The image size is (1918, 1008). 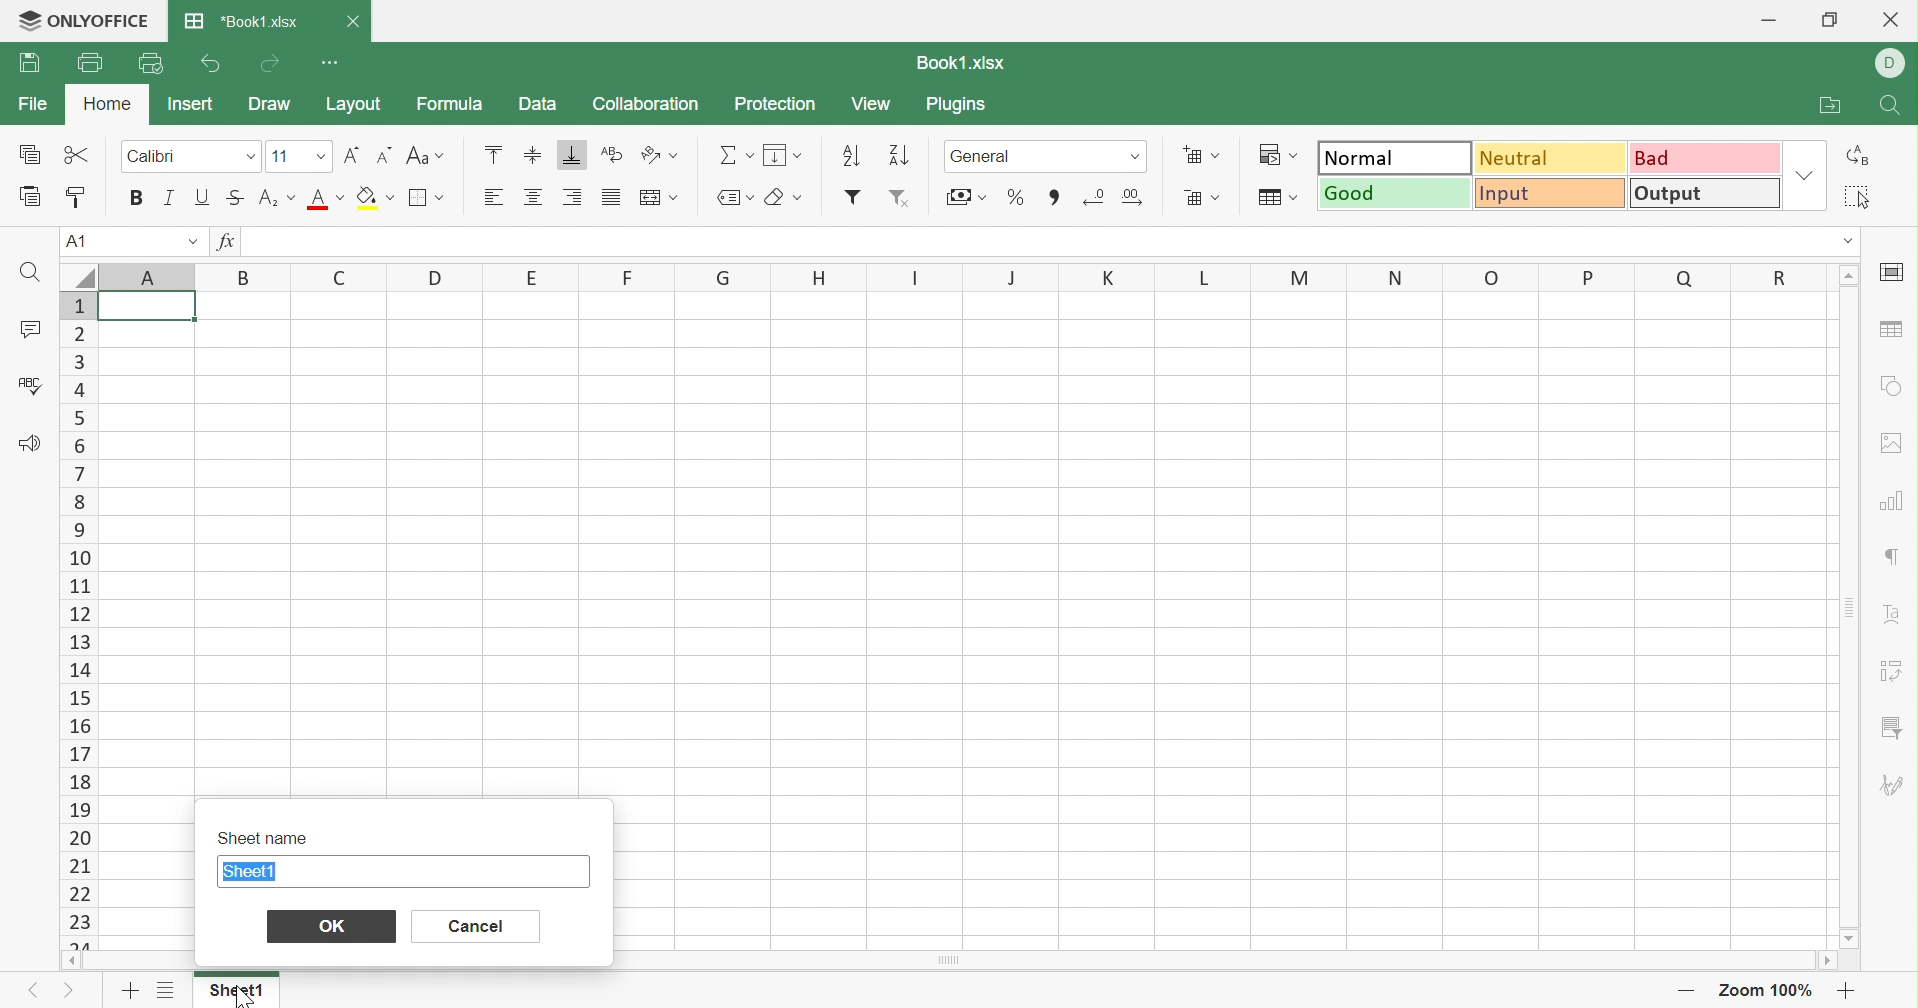 What do you see at coordinates (90, 61) in the screenshot?
I see `Print` at bounding box center [90, 61].